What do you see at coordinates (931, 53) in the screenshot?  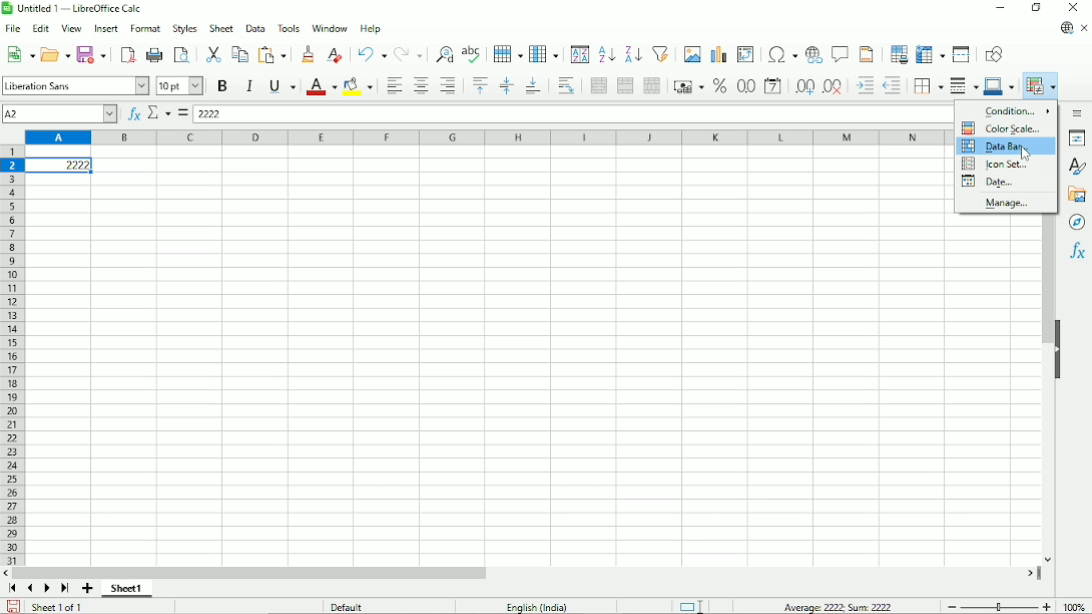 I see `Freeze row and column` at bounding box center [931, 53].